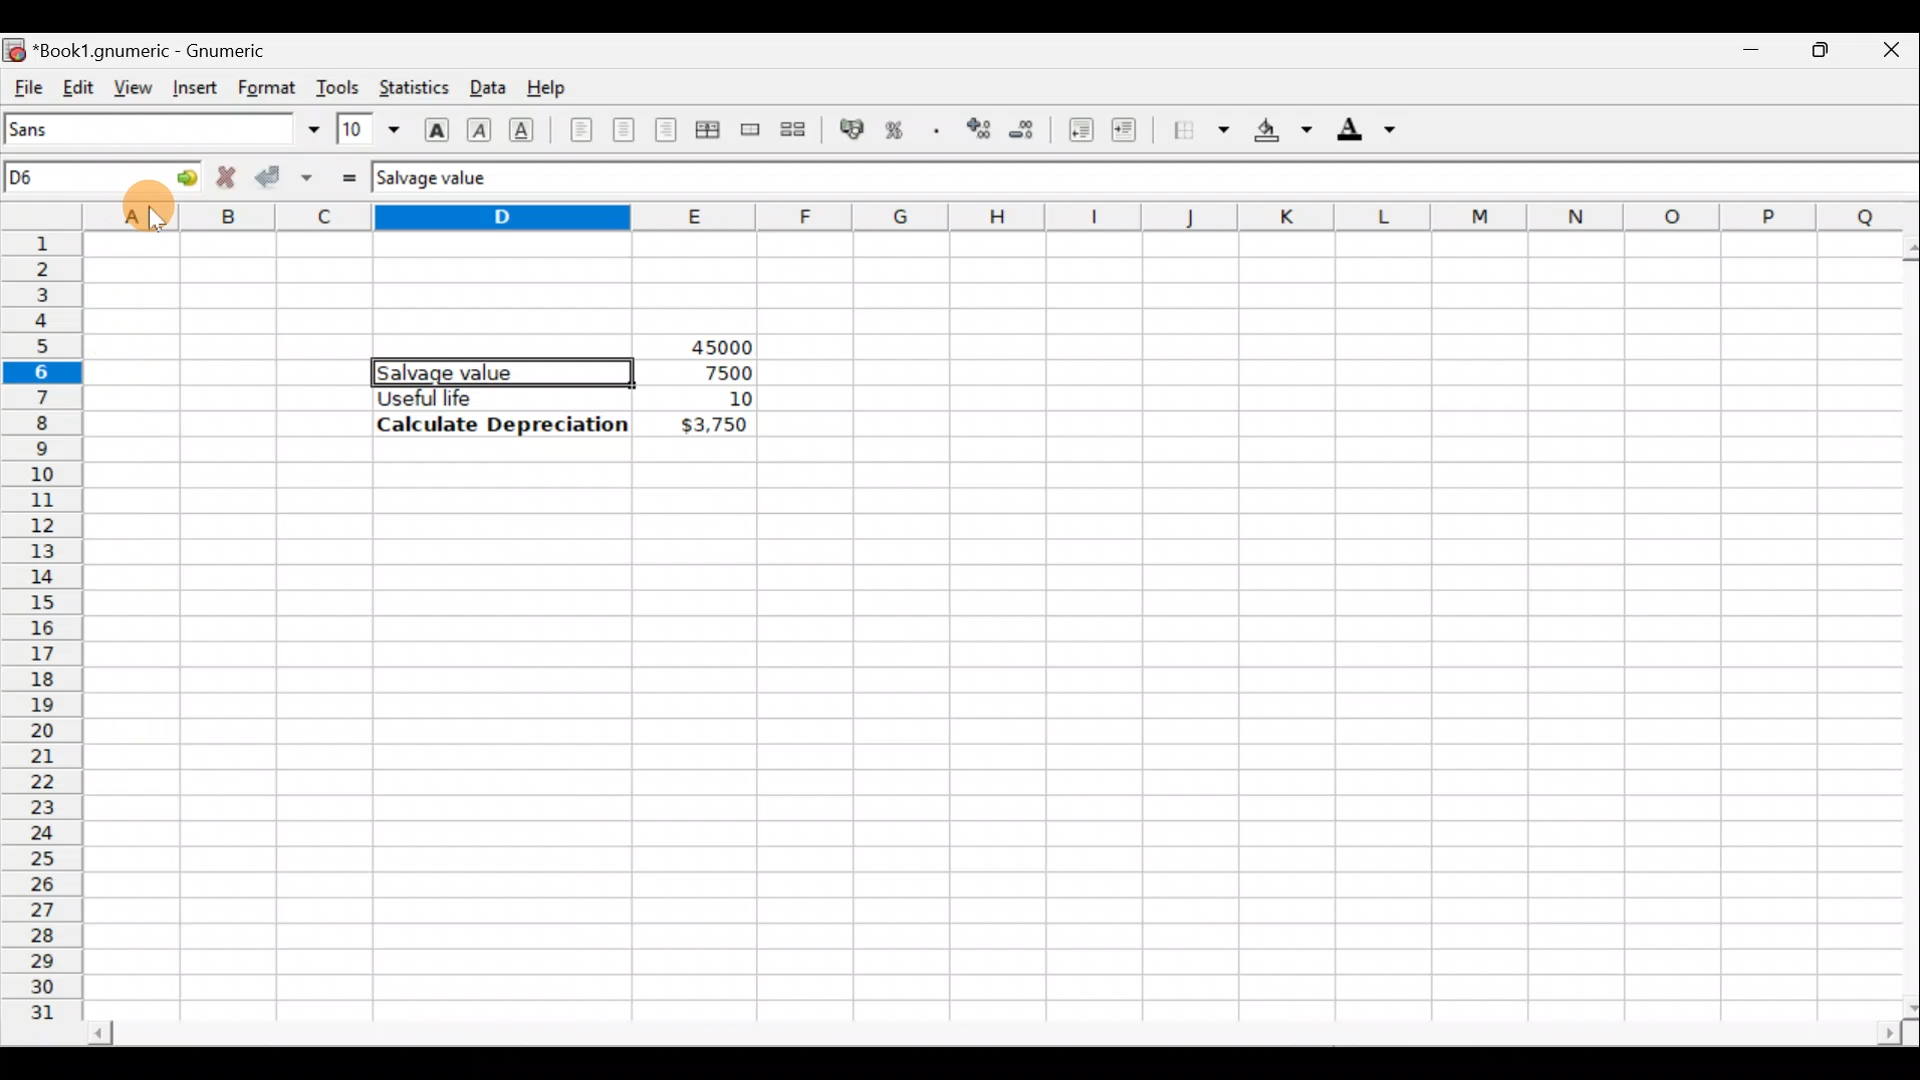  What do you see at coordinates (581, 131) in the screenshot?
I see `Align left` at bounding box center [581, 131].